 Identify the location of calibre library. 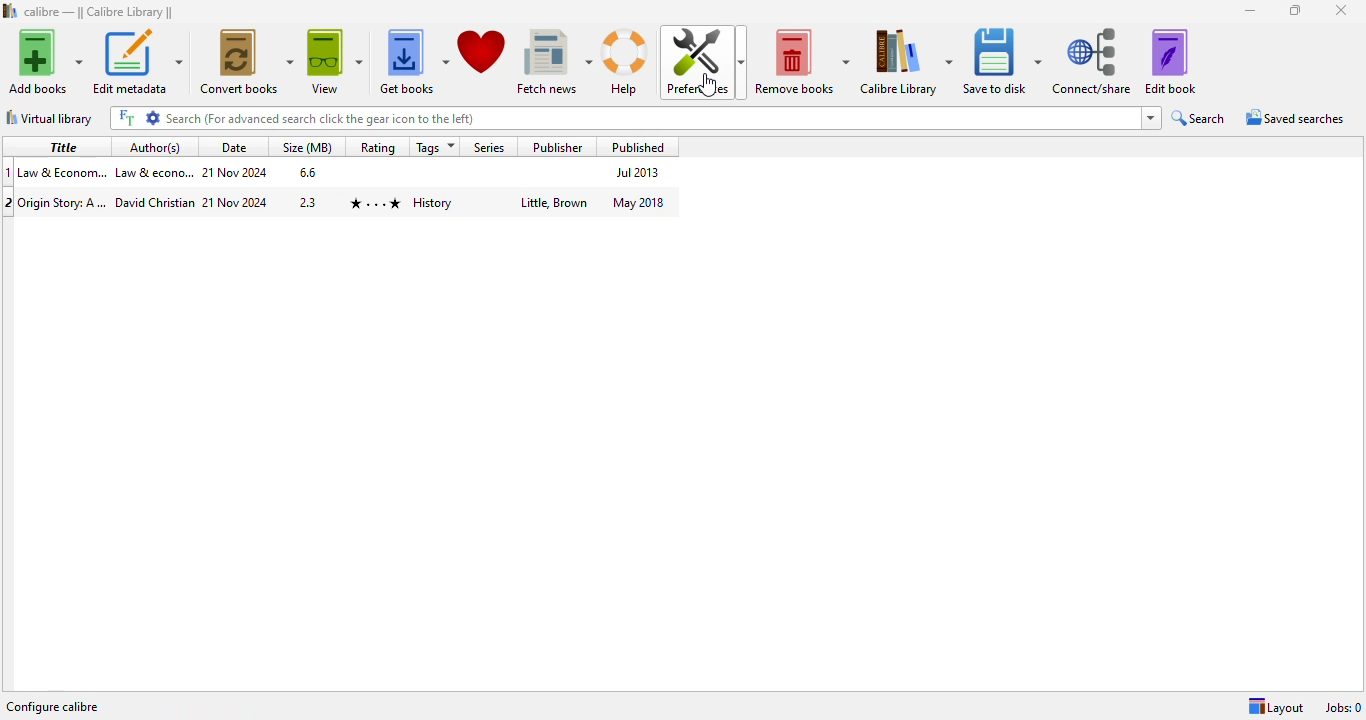
(905, 63).